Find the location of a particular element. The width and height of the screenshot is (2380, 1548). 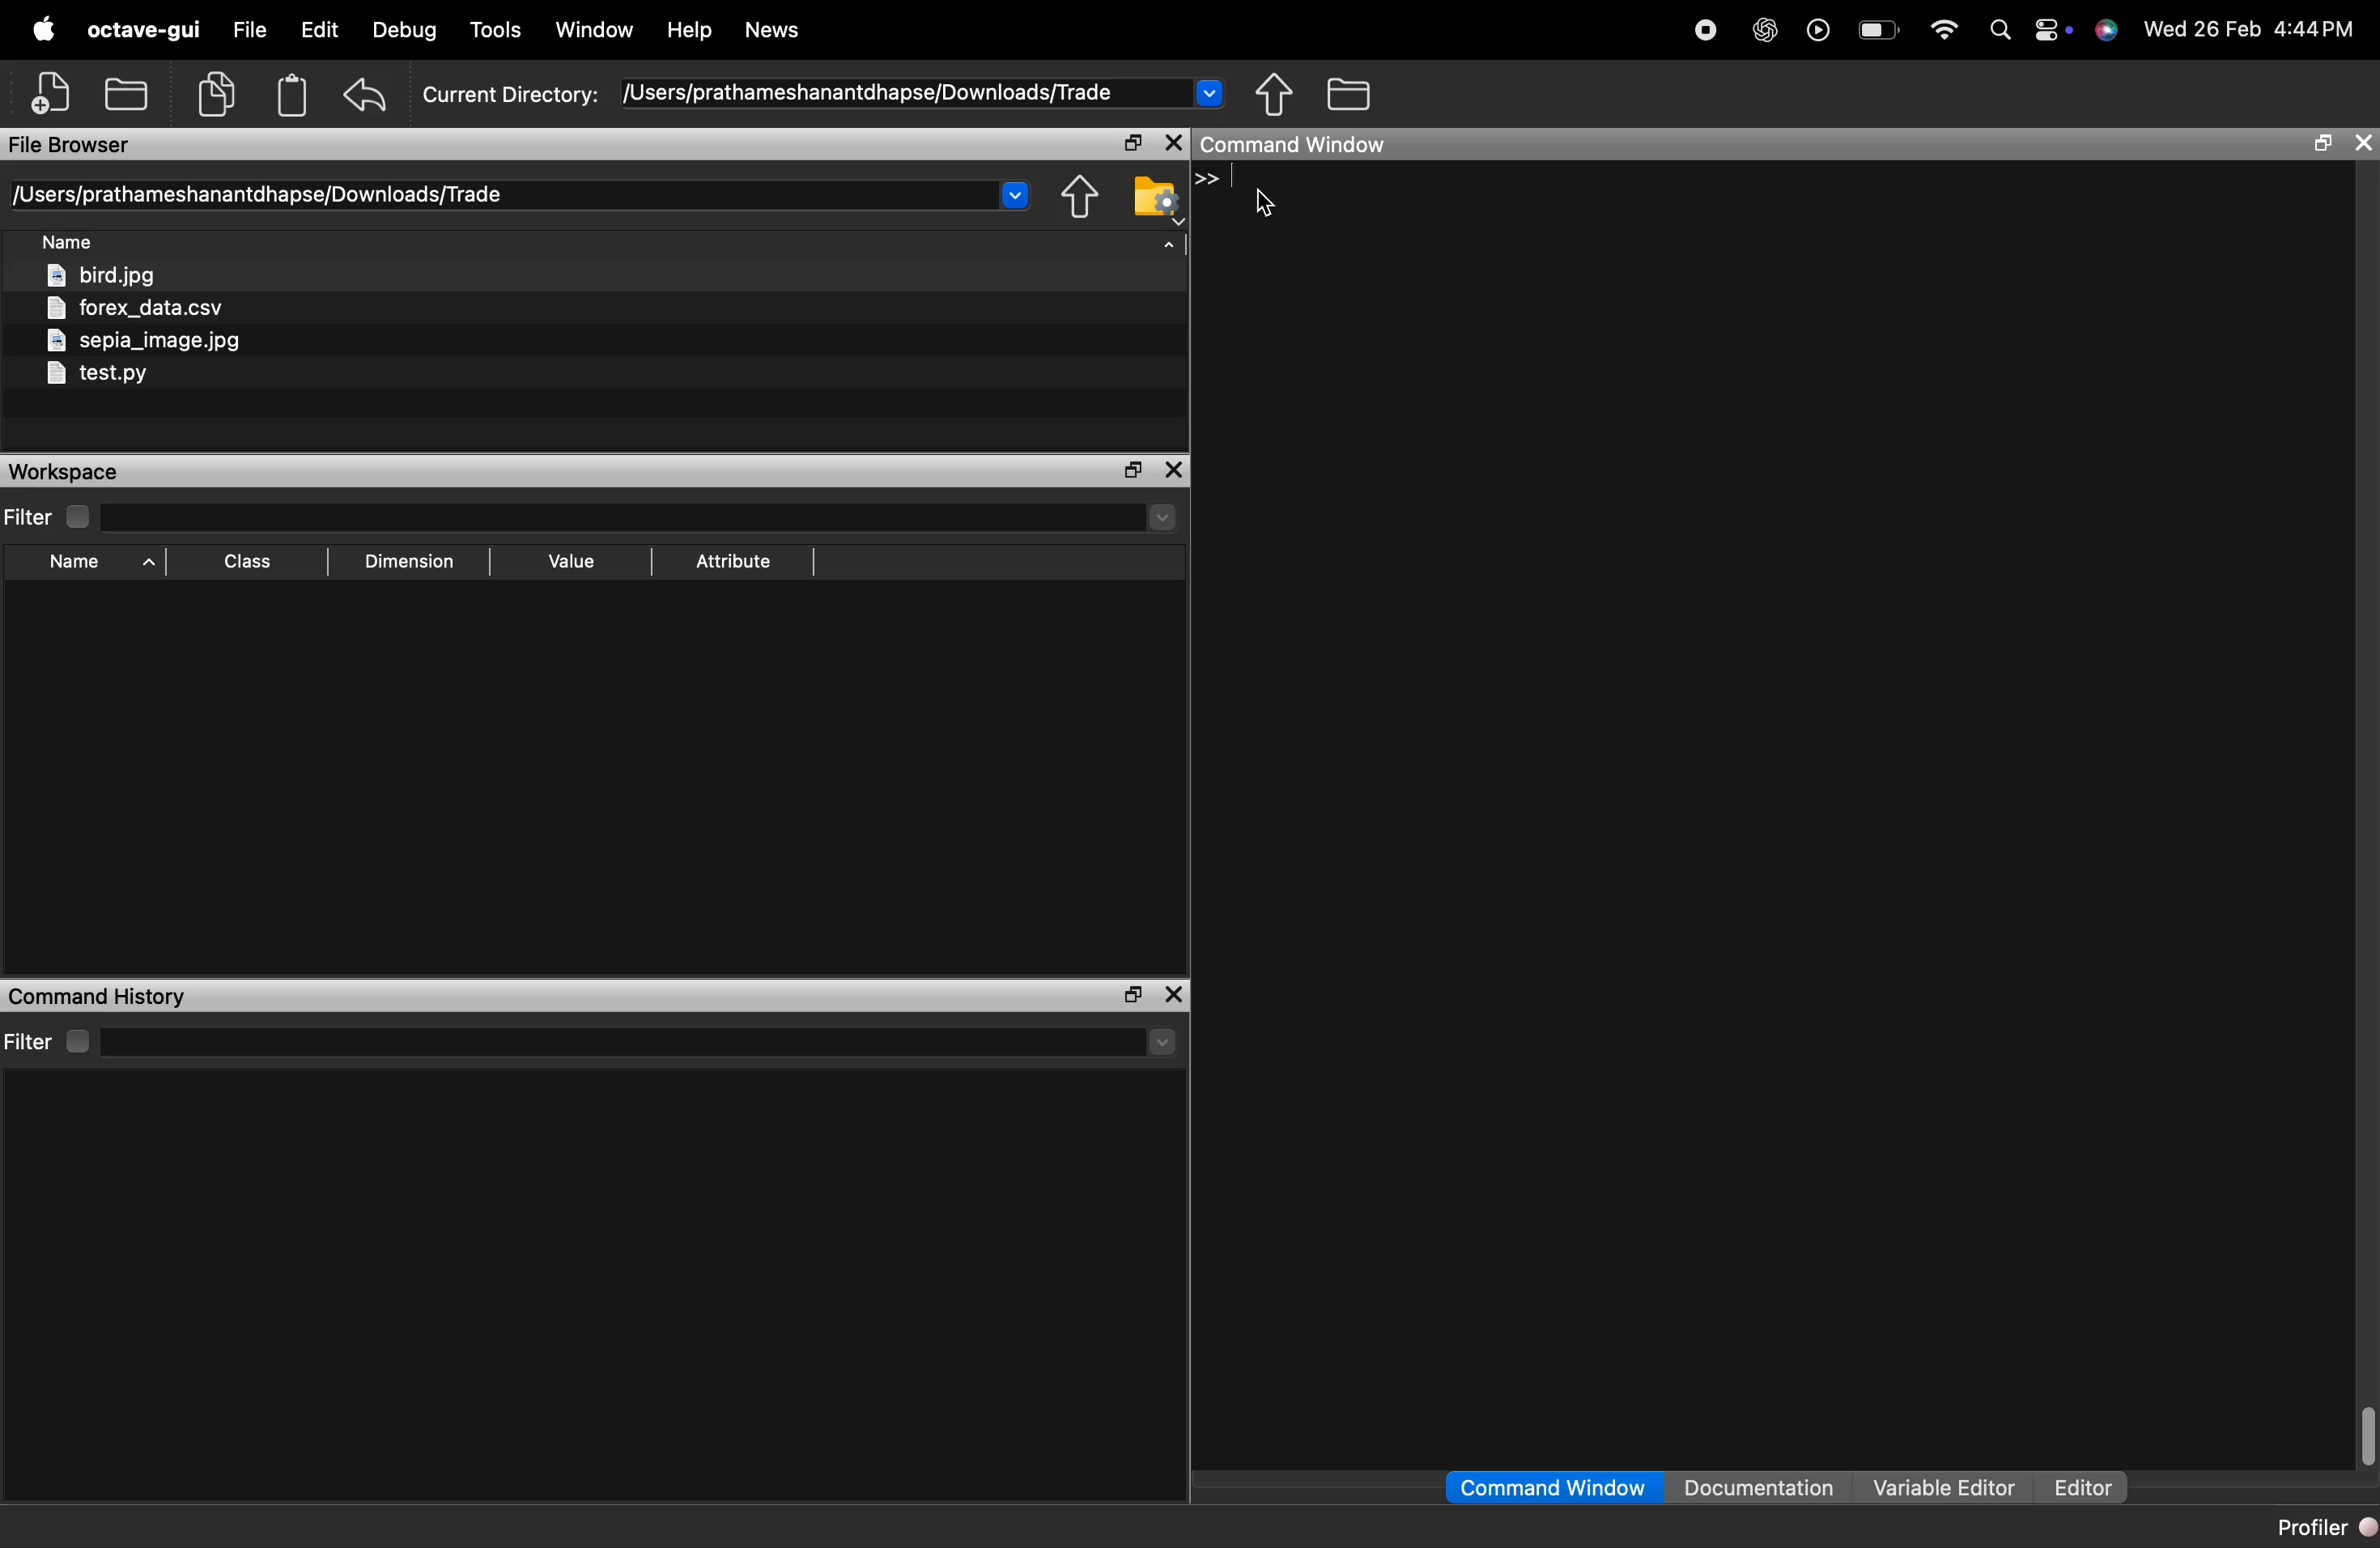

Workspace is located at coordinates (61, 472).